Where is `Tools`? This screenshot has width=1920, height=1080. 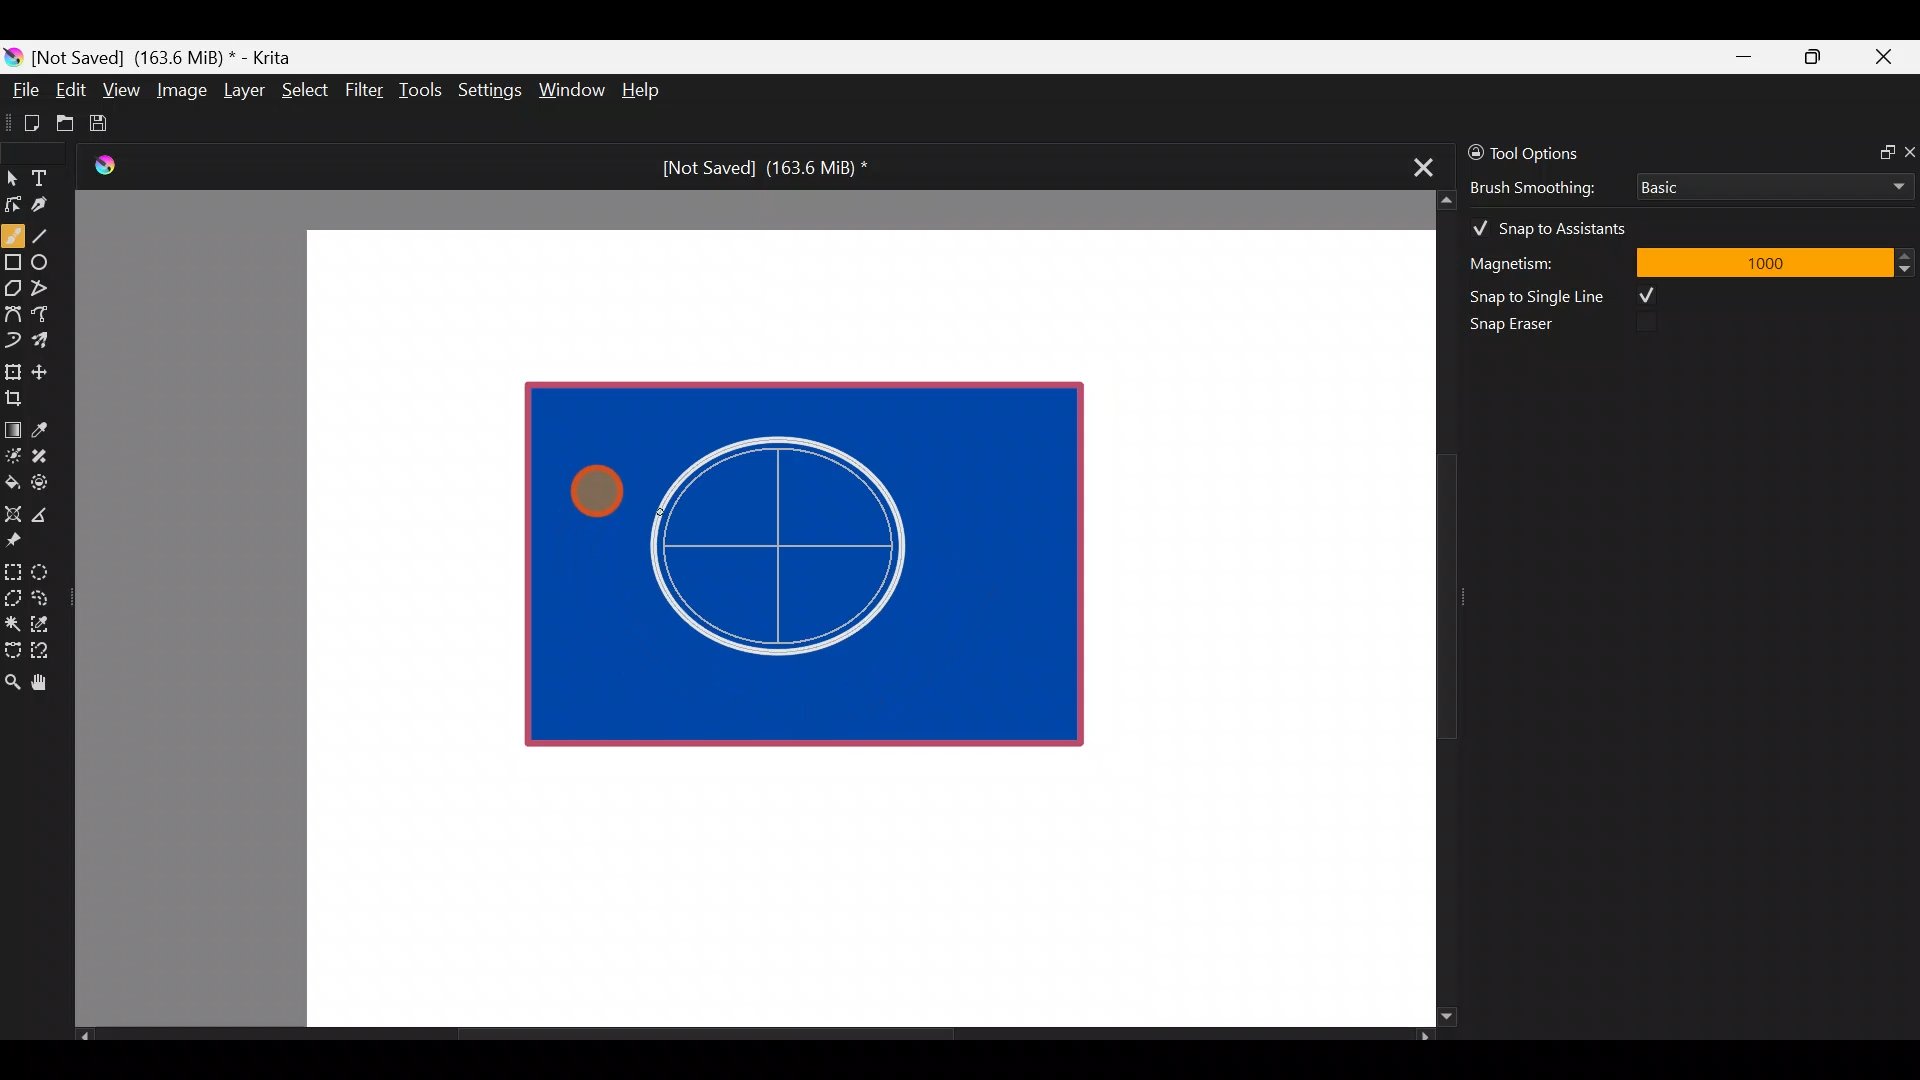
Tools is located at coordinates (424, 91).